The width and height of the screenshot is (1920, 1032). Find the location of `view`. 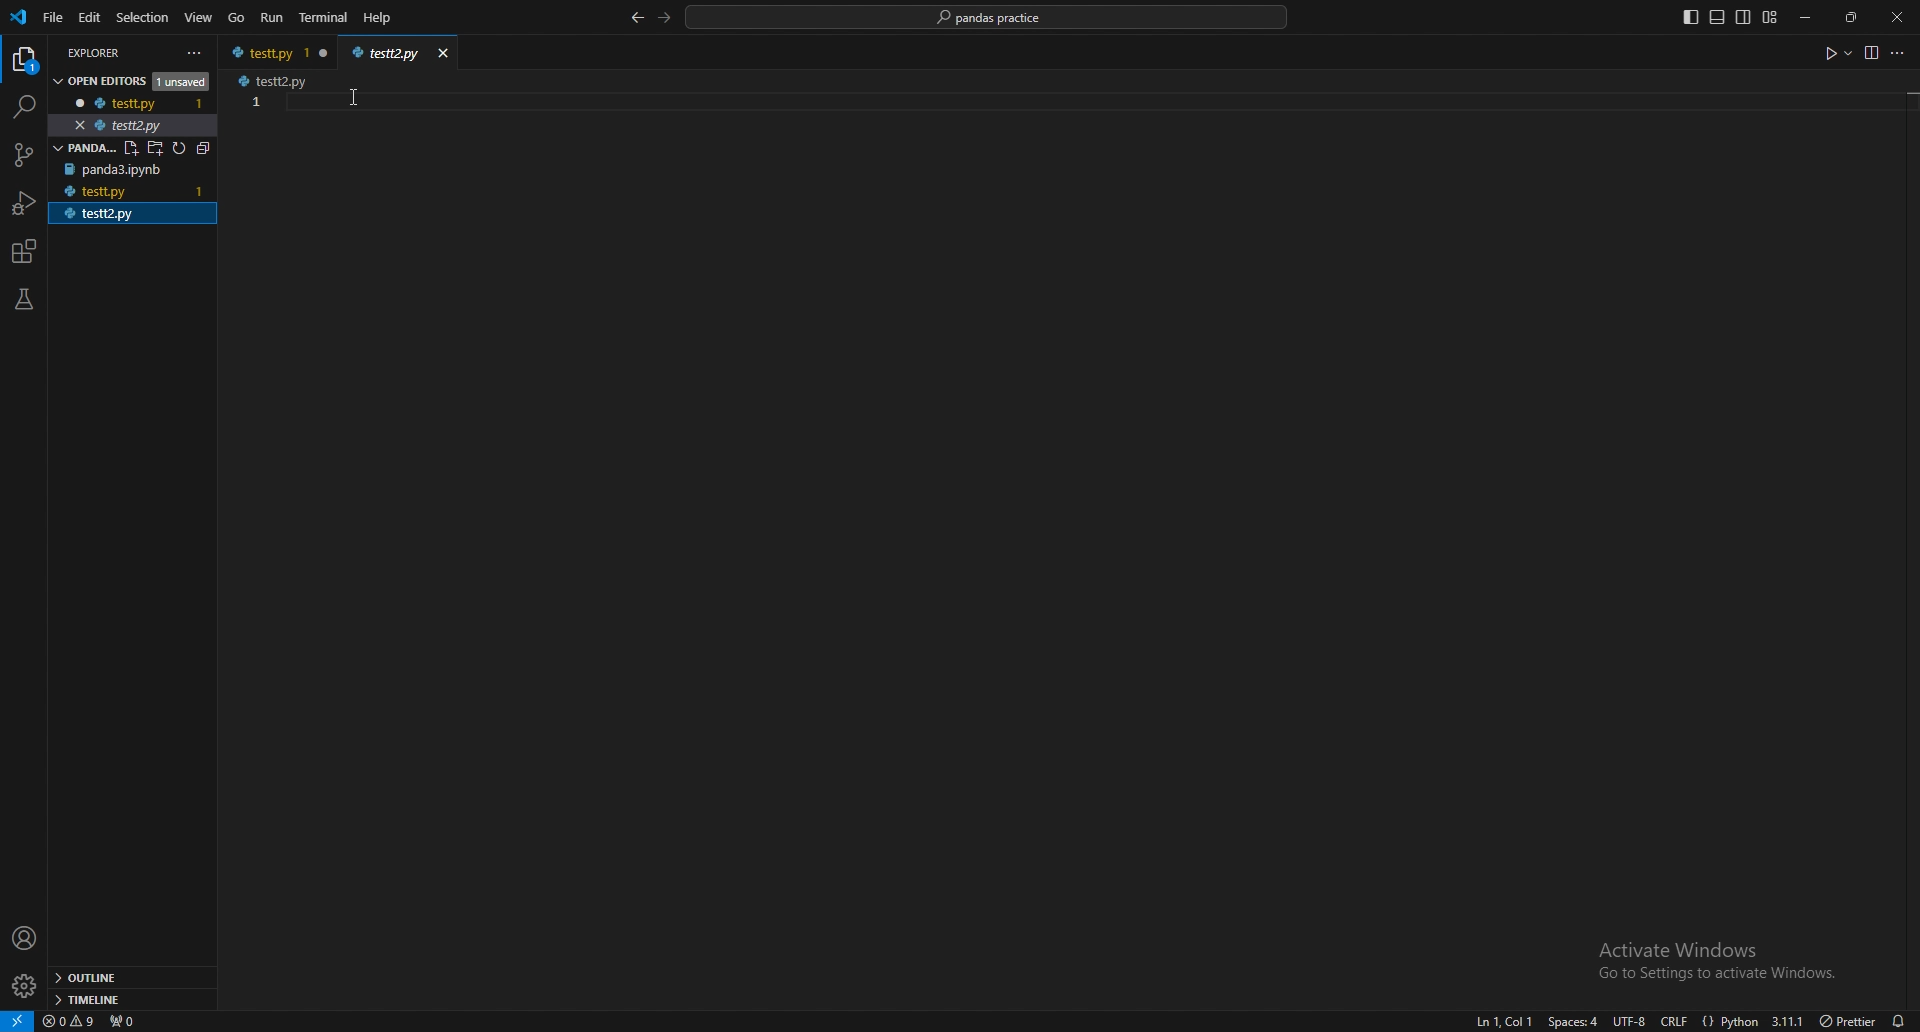

view is located at coordinates (1870, 52).